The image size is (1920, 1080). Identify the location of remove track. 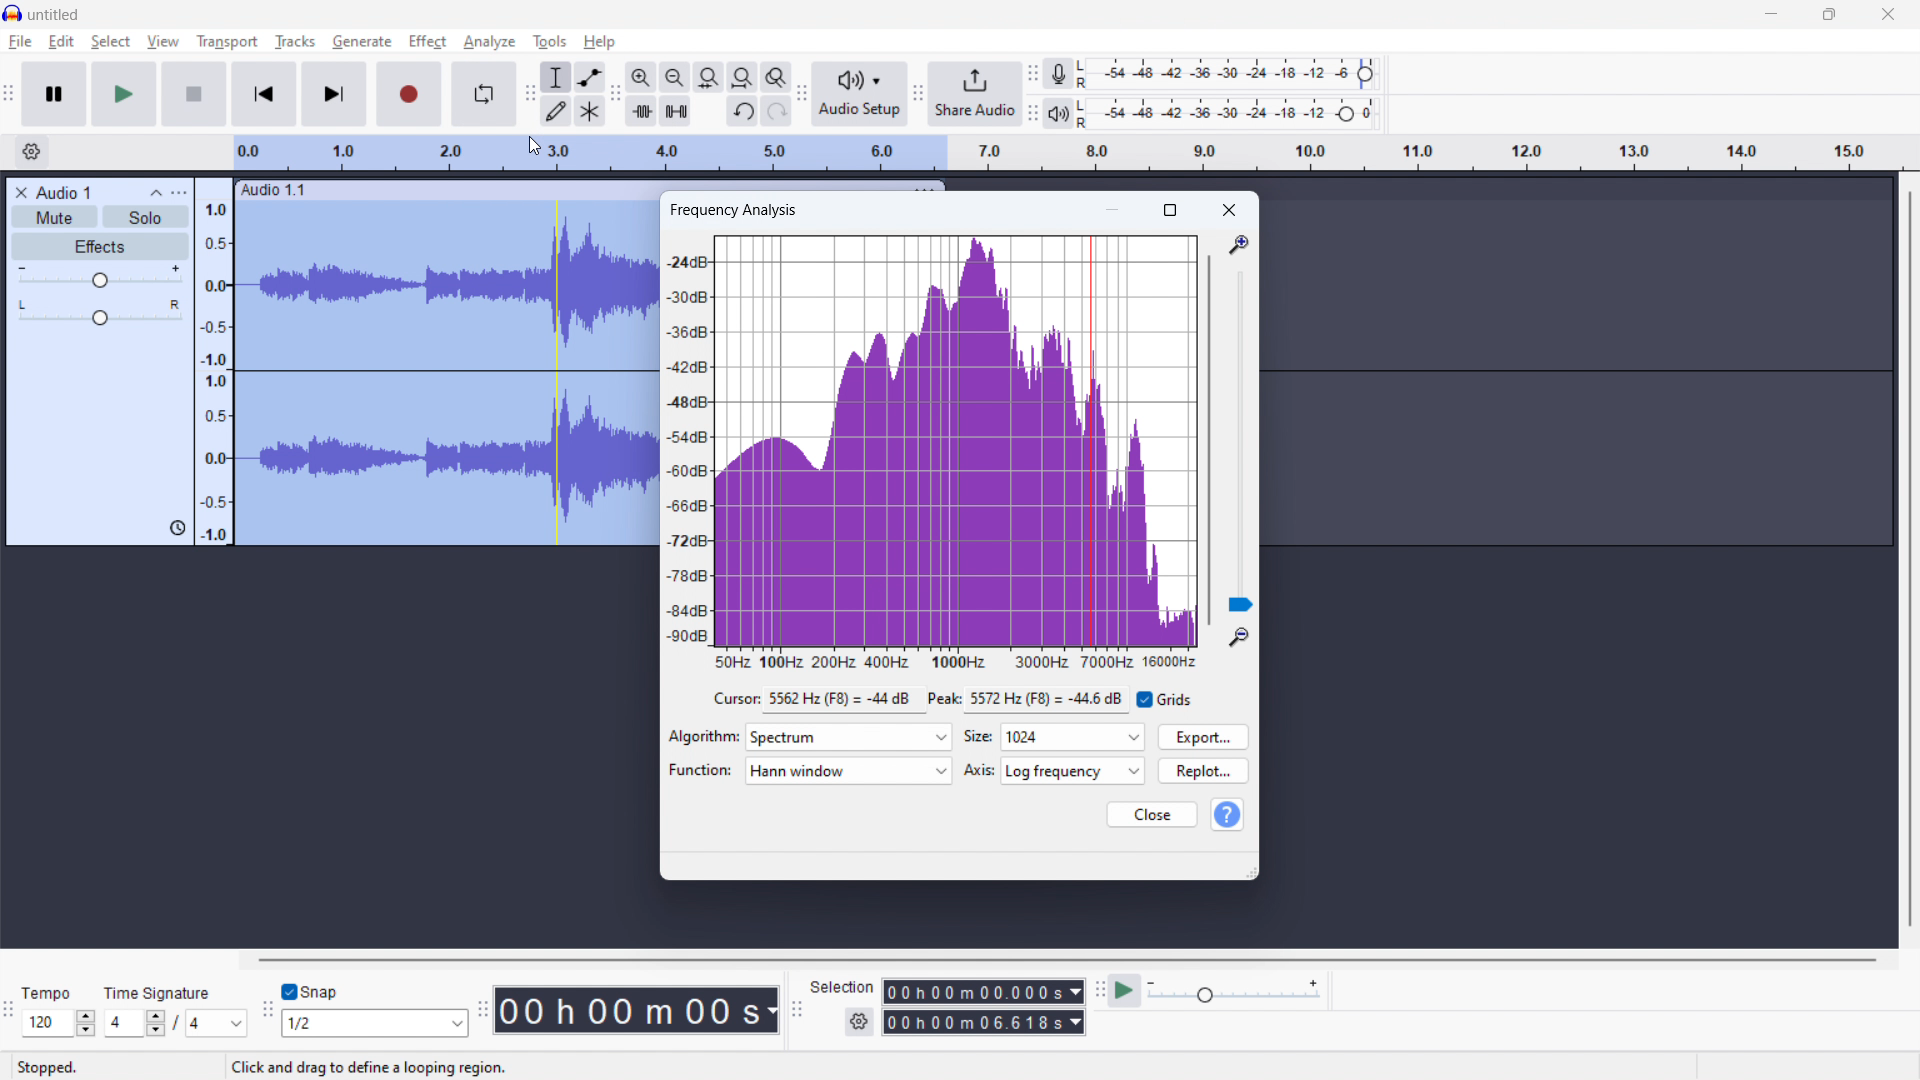
(20, 193).